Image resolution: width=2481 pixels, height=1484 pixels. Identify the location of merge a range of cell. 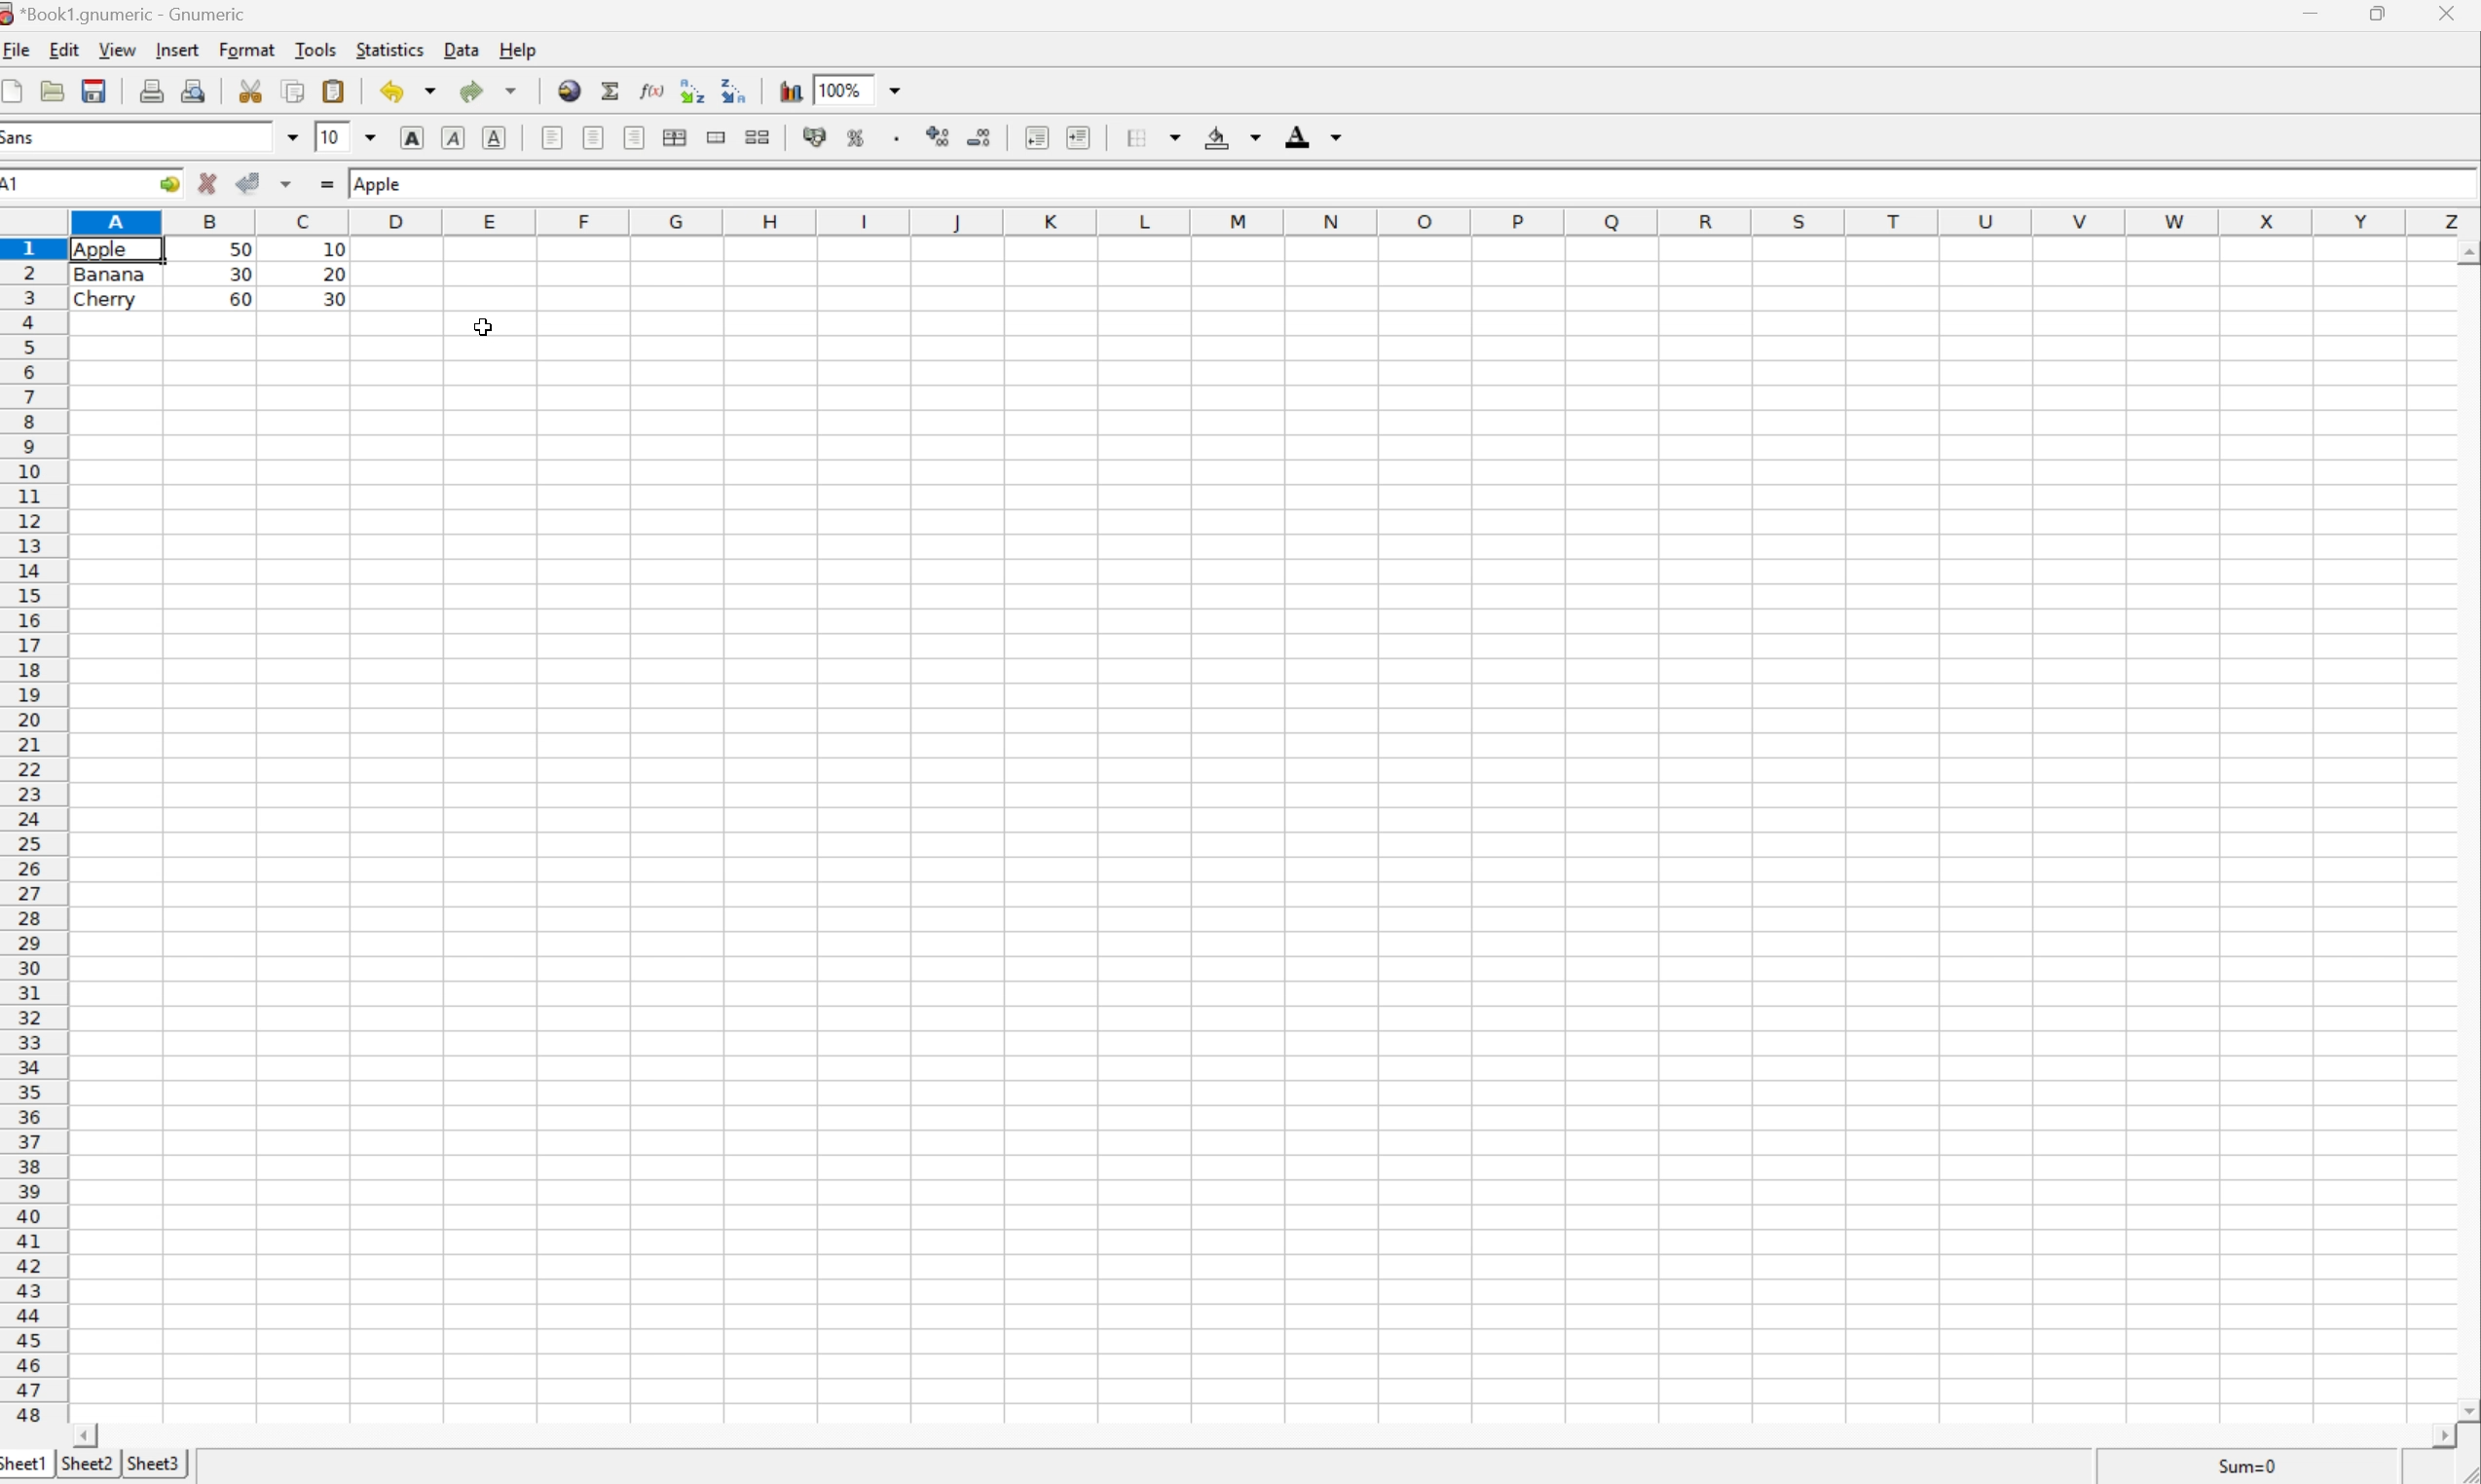
(717, 135).